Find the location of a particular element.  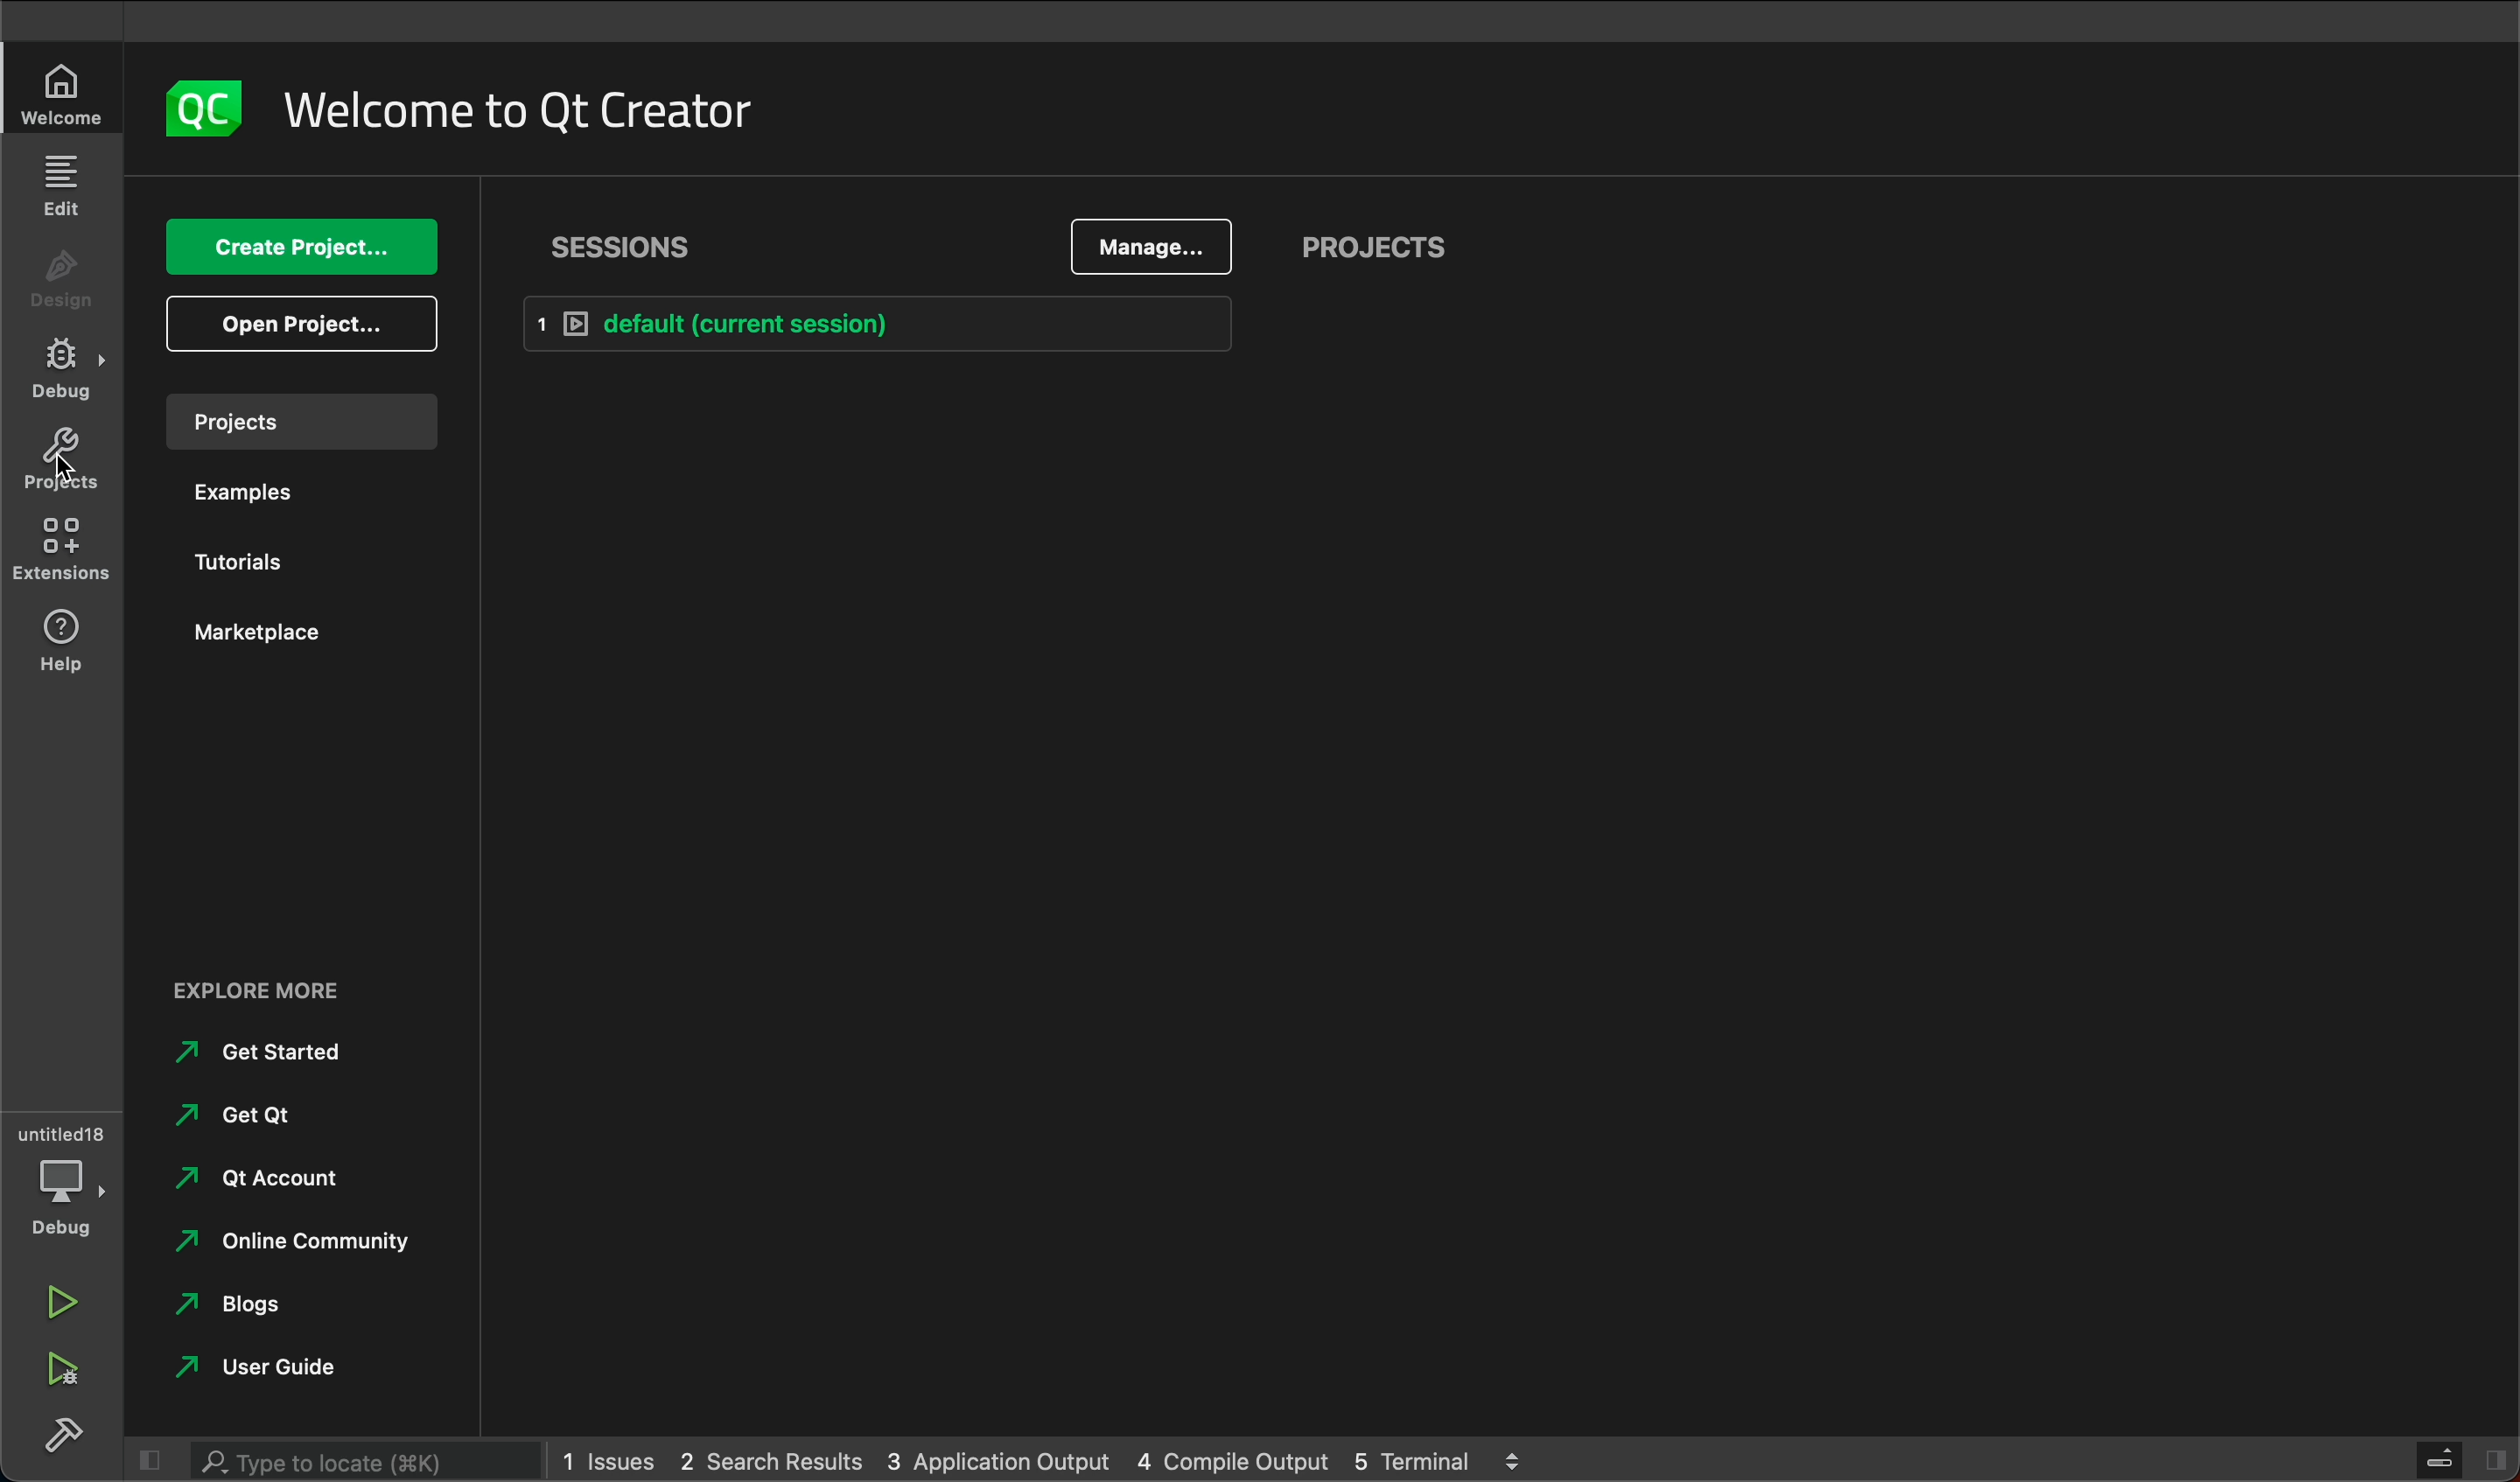

run is located at coordinates (62, 1302).